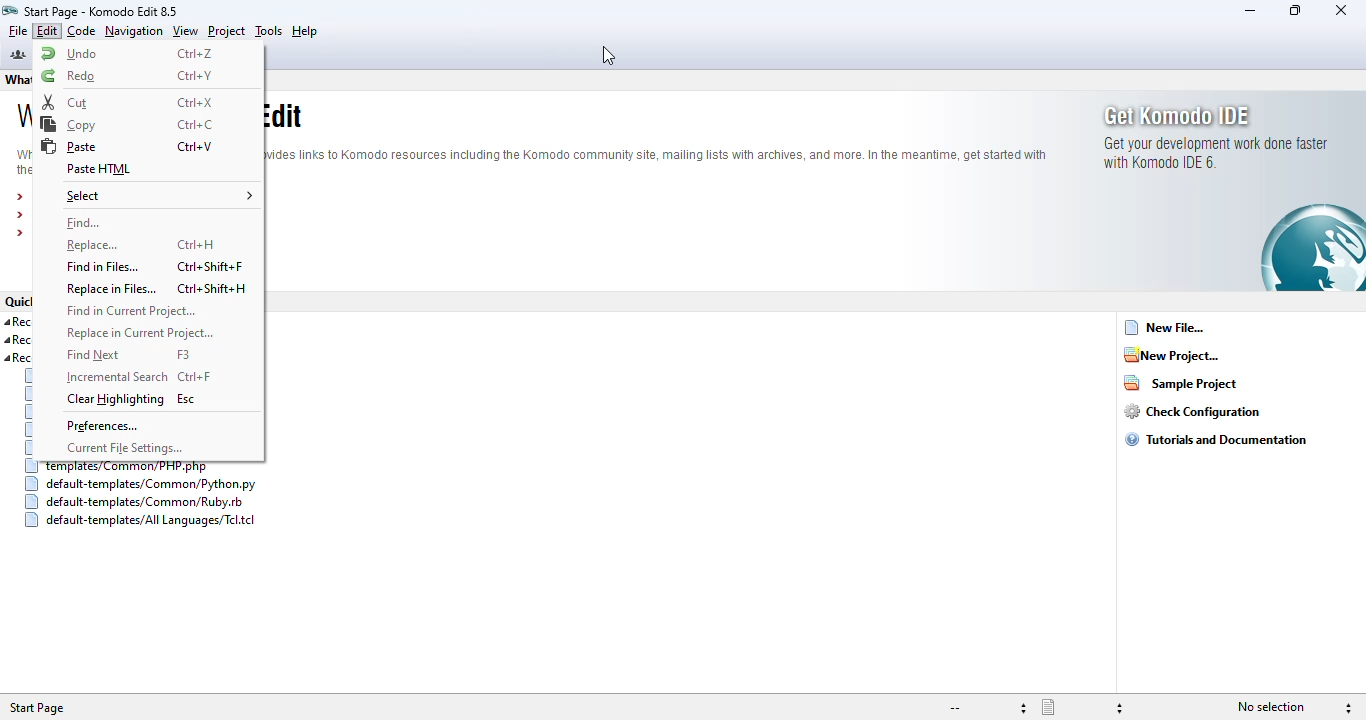  Describe the element at coordinates (112, 288) in the screenshot. I see `replace in files` at that location.